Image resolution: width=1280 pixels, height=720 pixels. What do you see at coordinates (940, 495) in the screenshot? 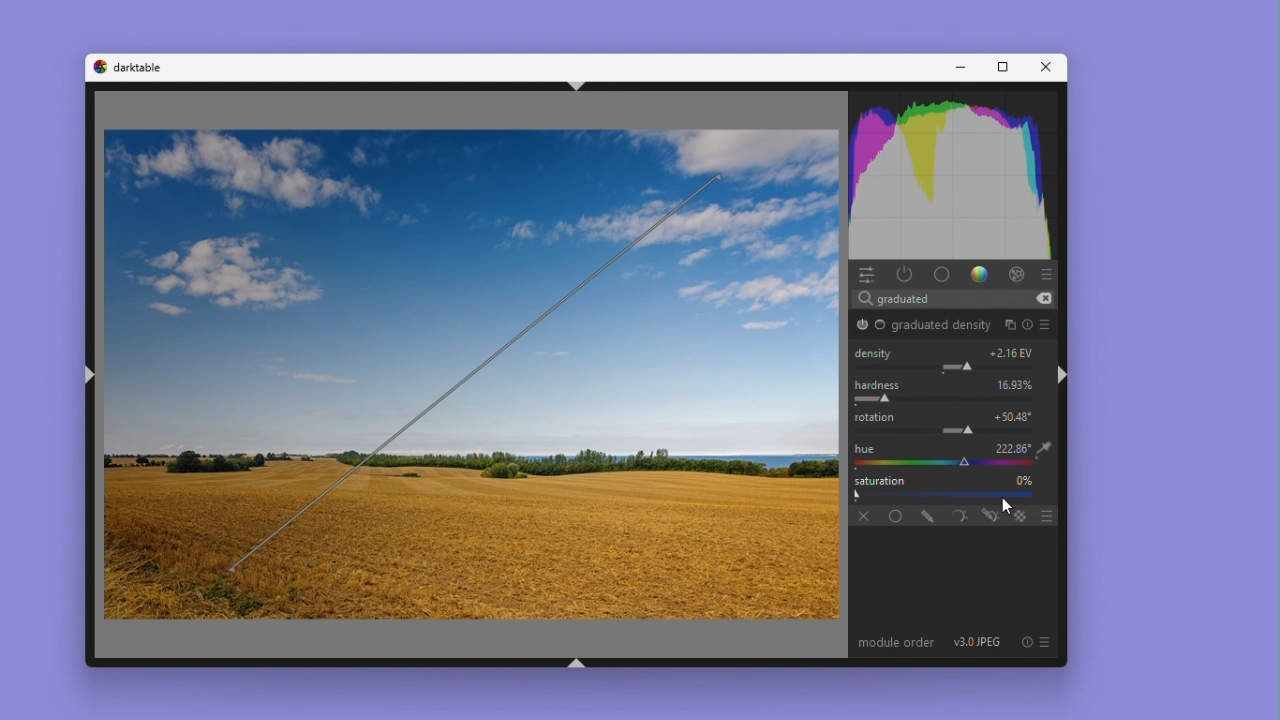
I see `Gradient Bar` at bounding box center [940, 495].